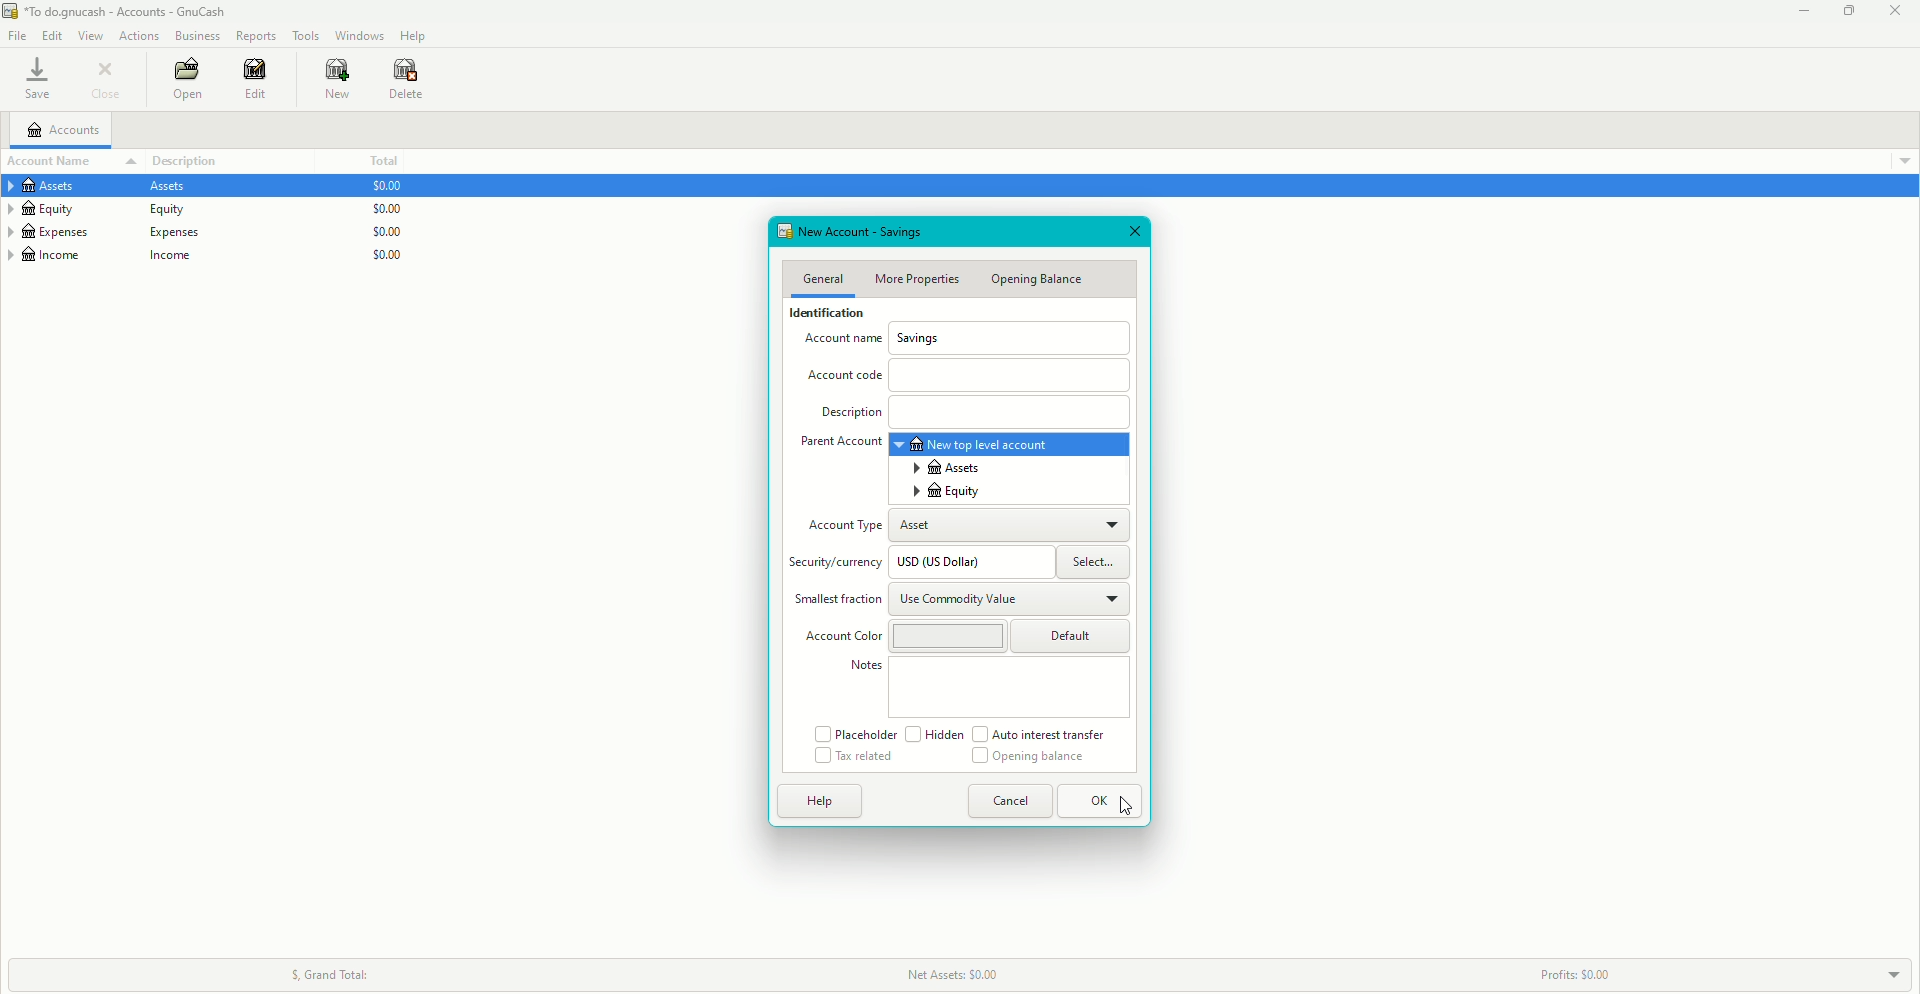  Describe the element at coordinates (950, 563) in the screenshot. I see `USD` at that location.